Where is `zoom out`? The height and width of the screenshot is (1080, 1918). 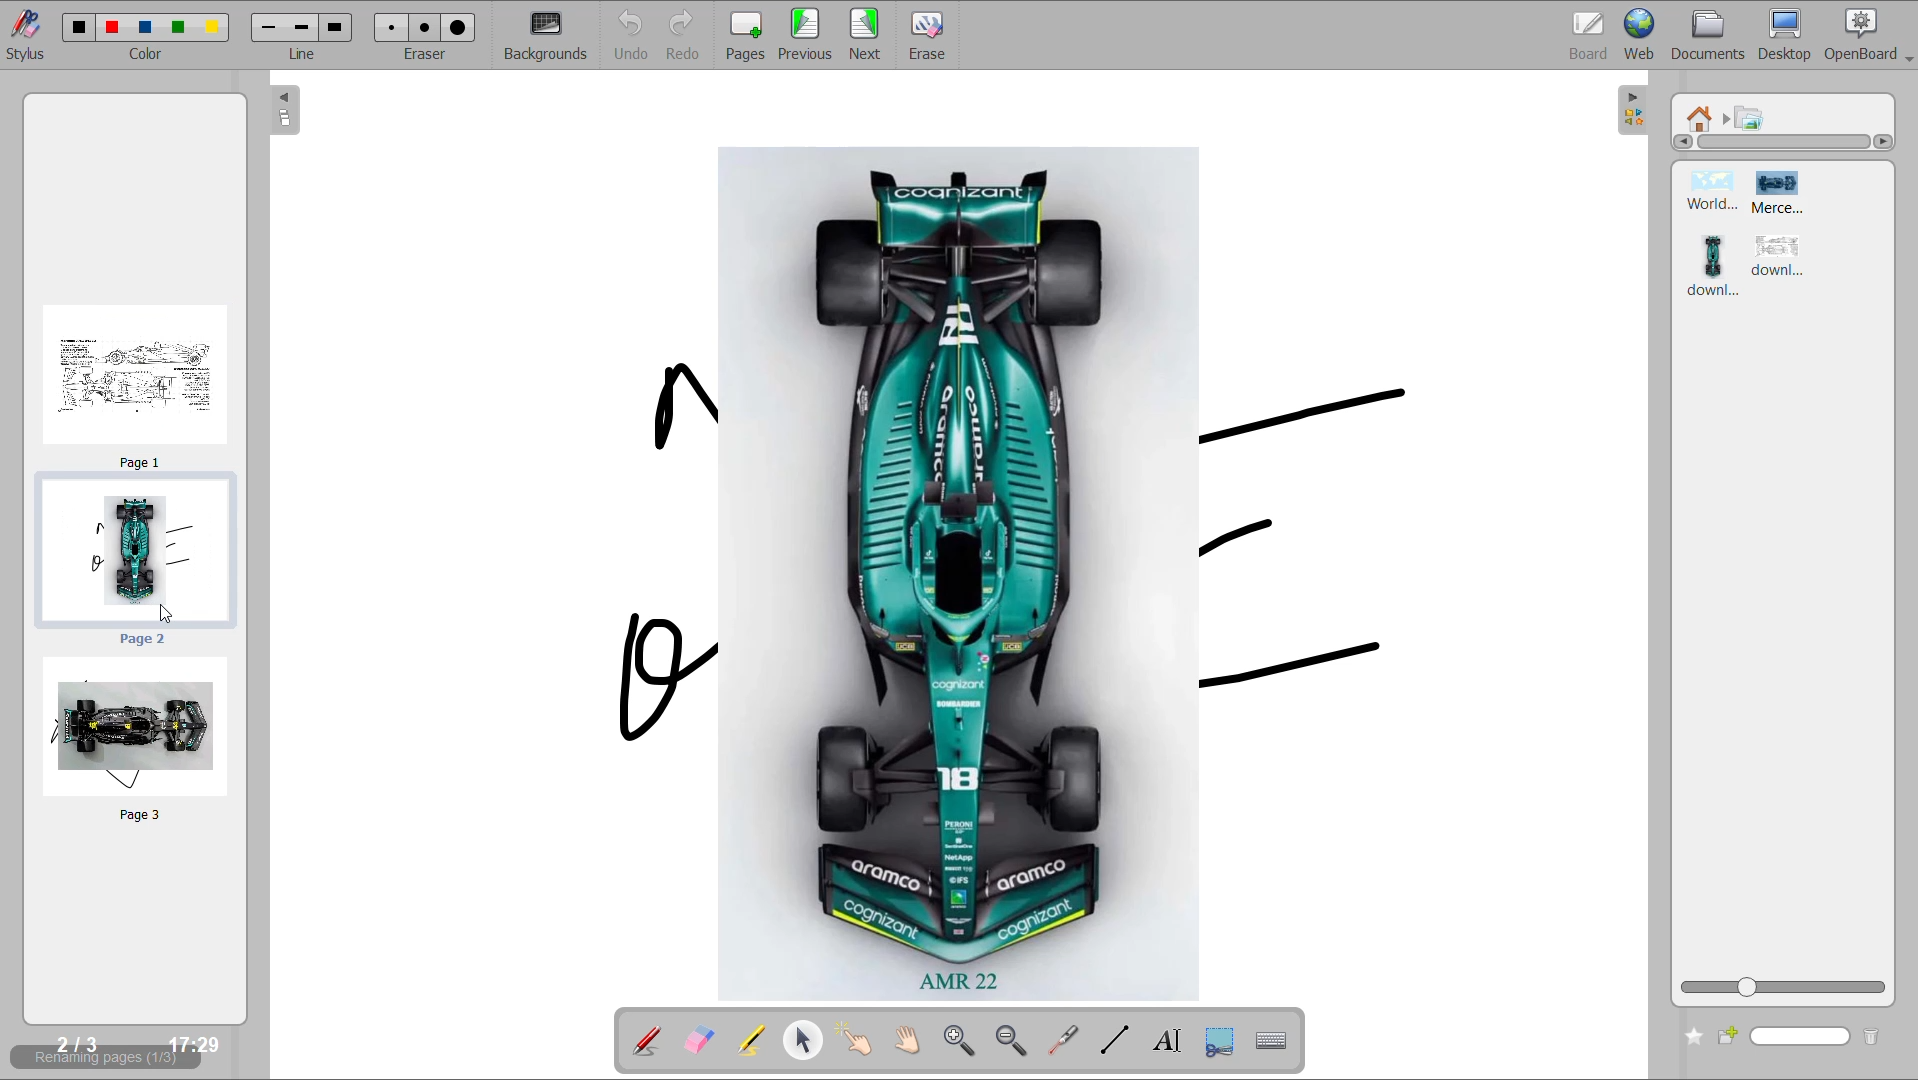
zoom out is located at coordinates (1012, 1041).